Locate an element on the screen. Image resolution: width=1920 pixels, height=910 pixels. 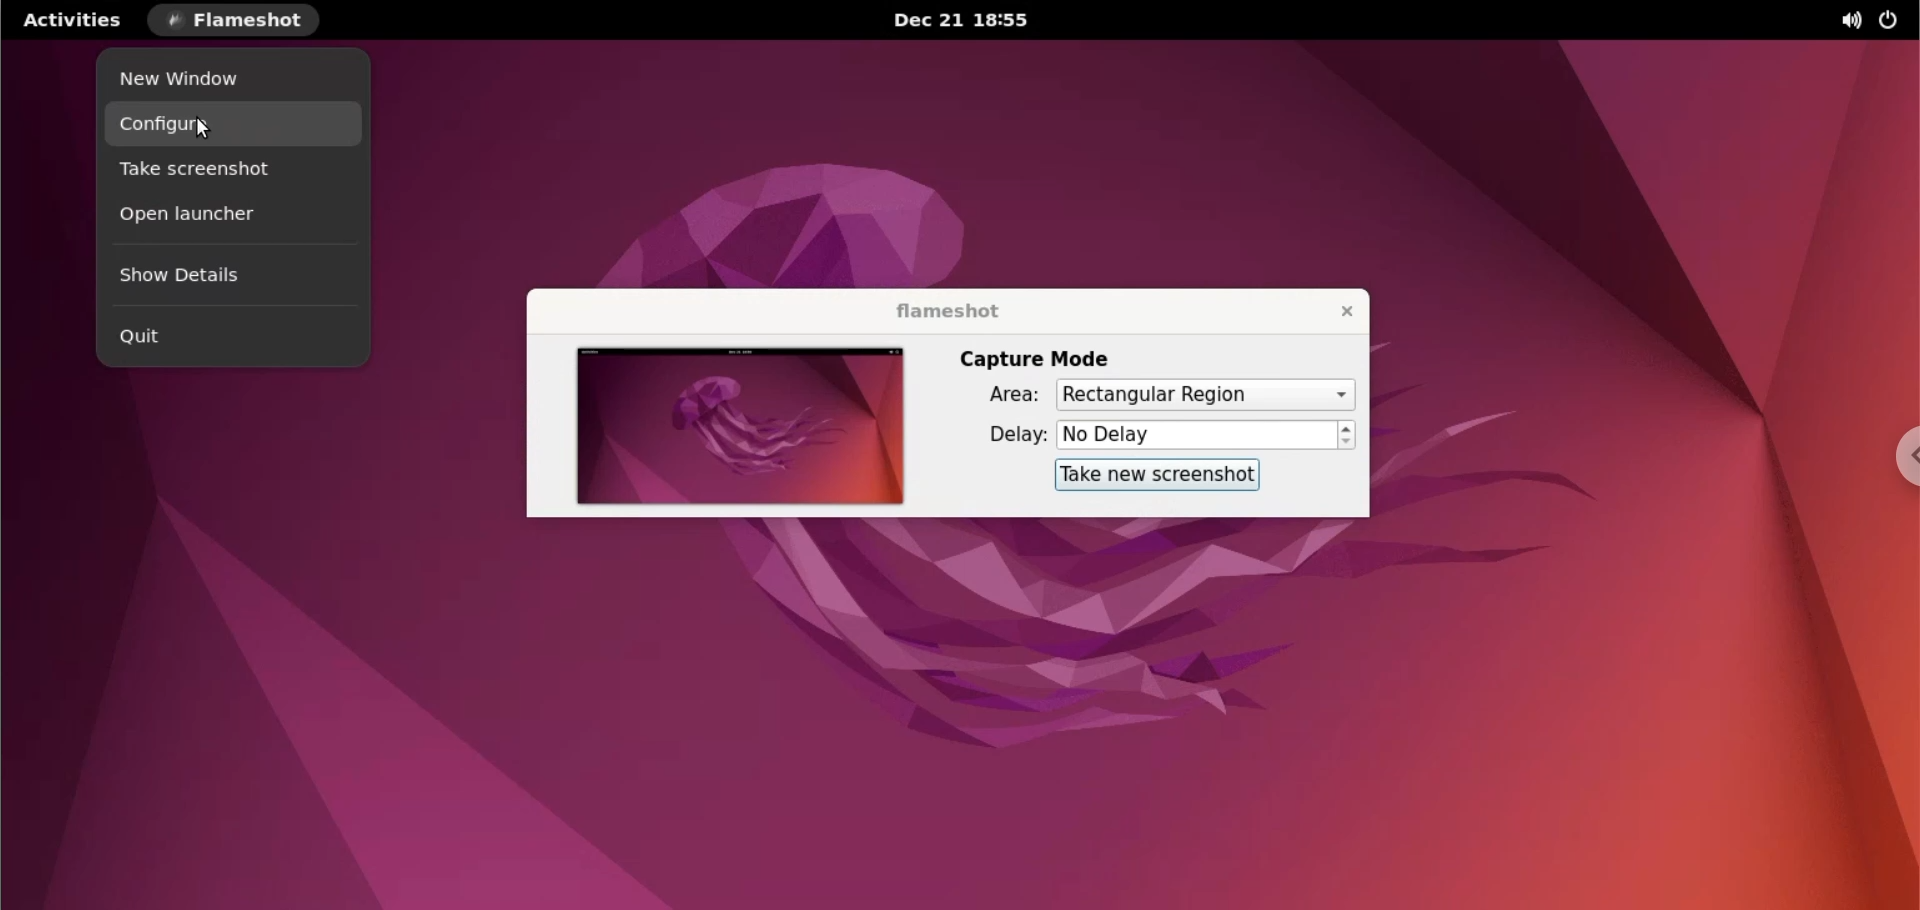
Activities is located at coordinates (71, 27).